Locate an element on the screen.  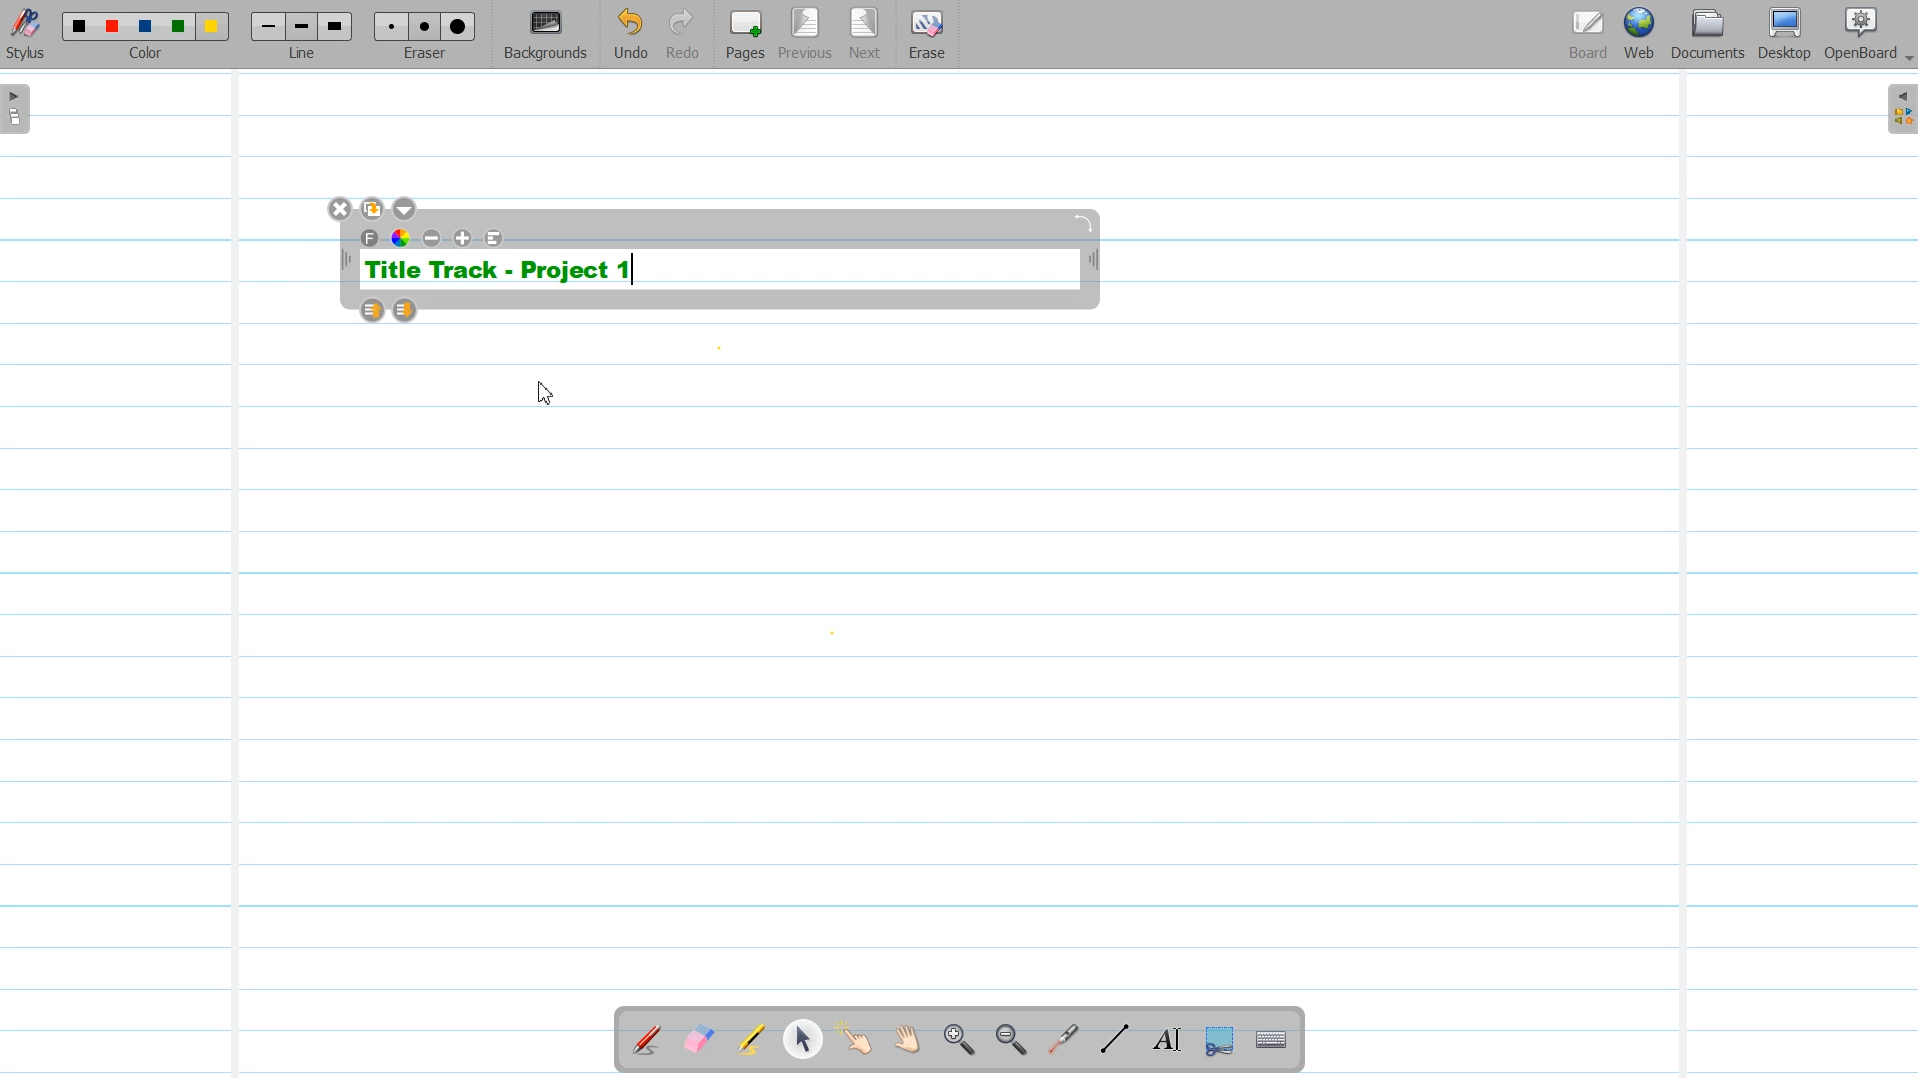
Maximize Text is located at coordinates (464, 238).